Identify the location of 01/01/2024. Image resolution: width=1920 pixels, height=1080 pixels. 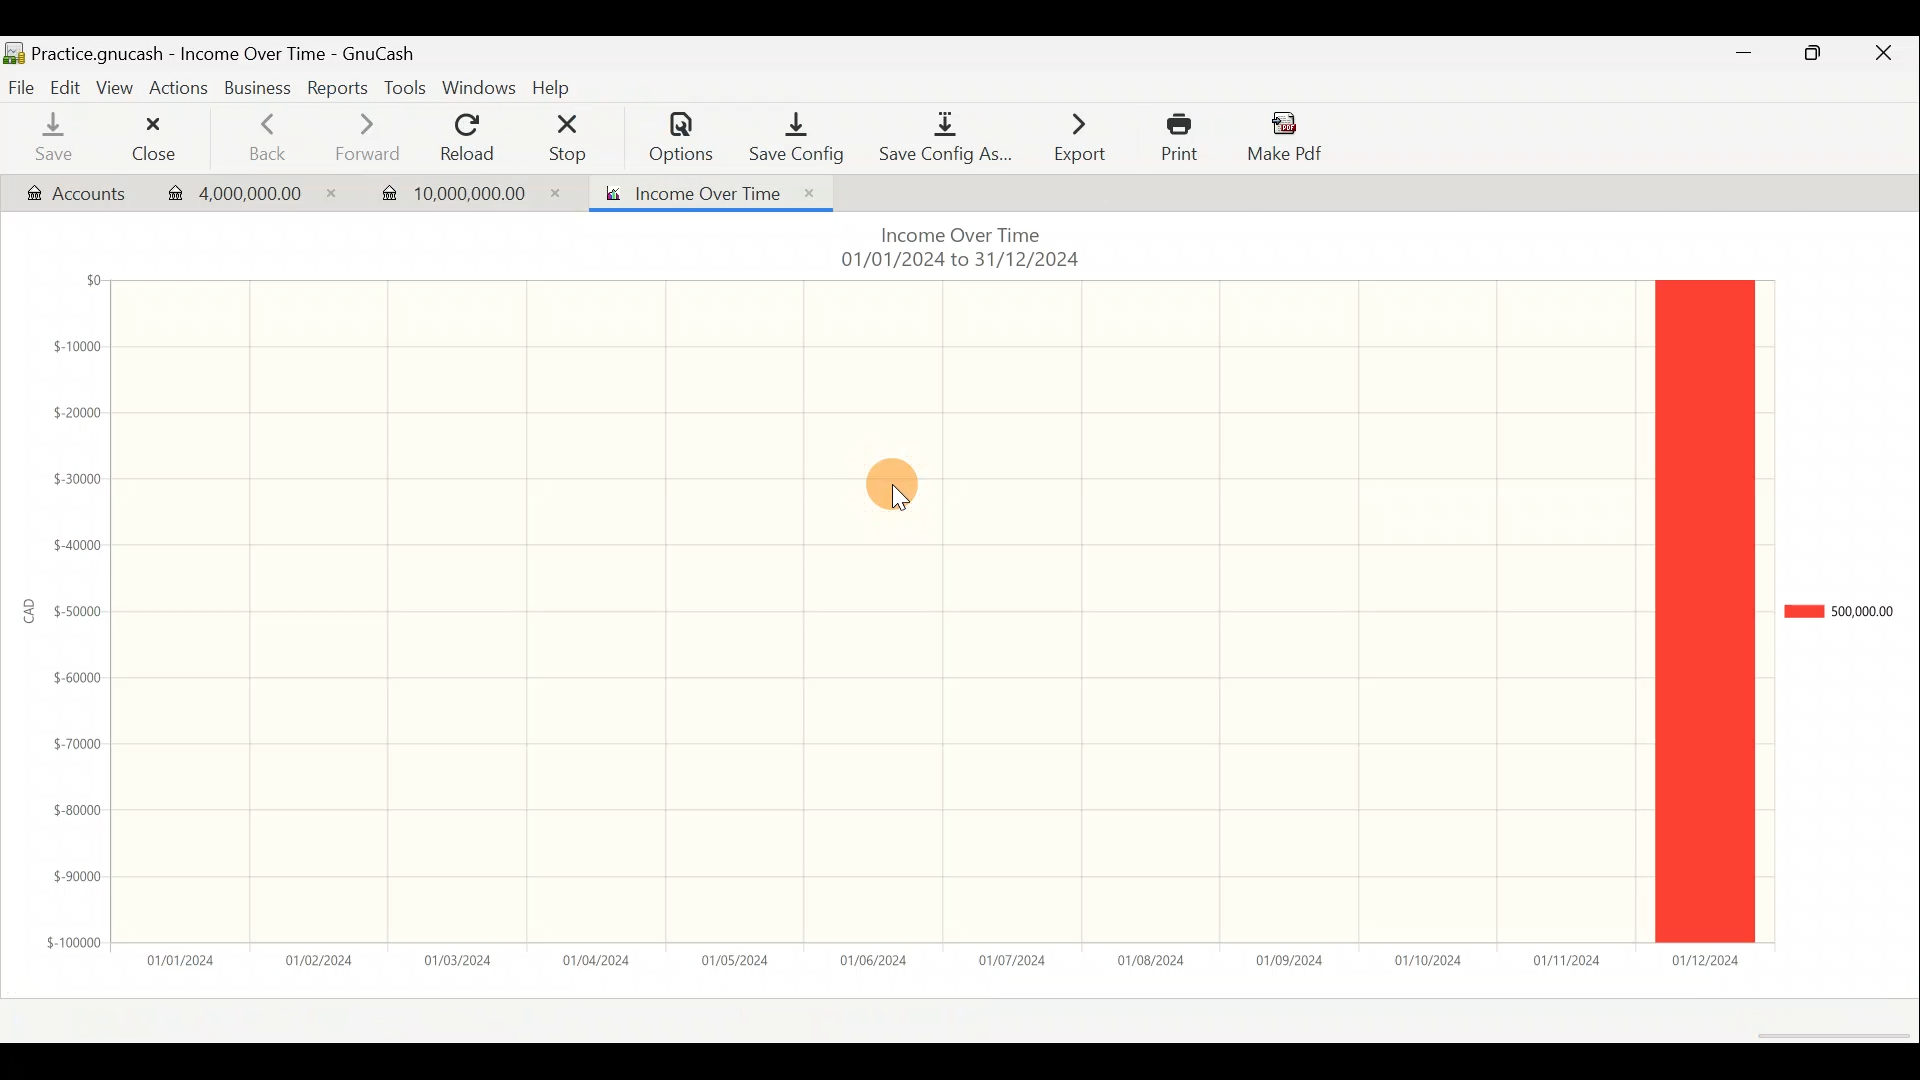
(184, 962).